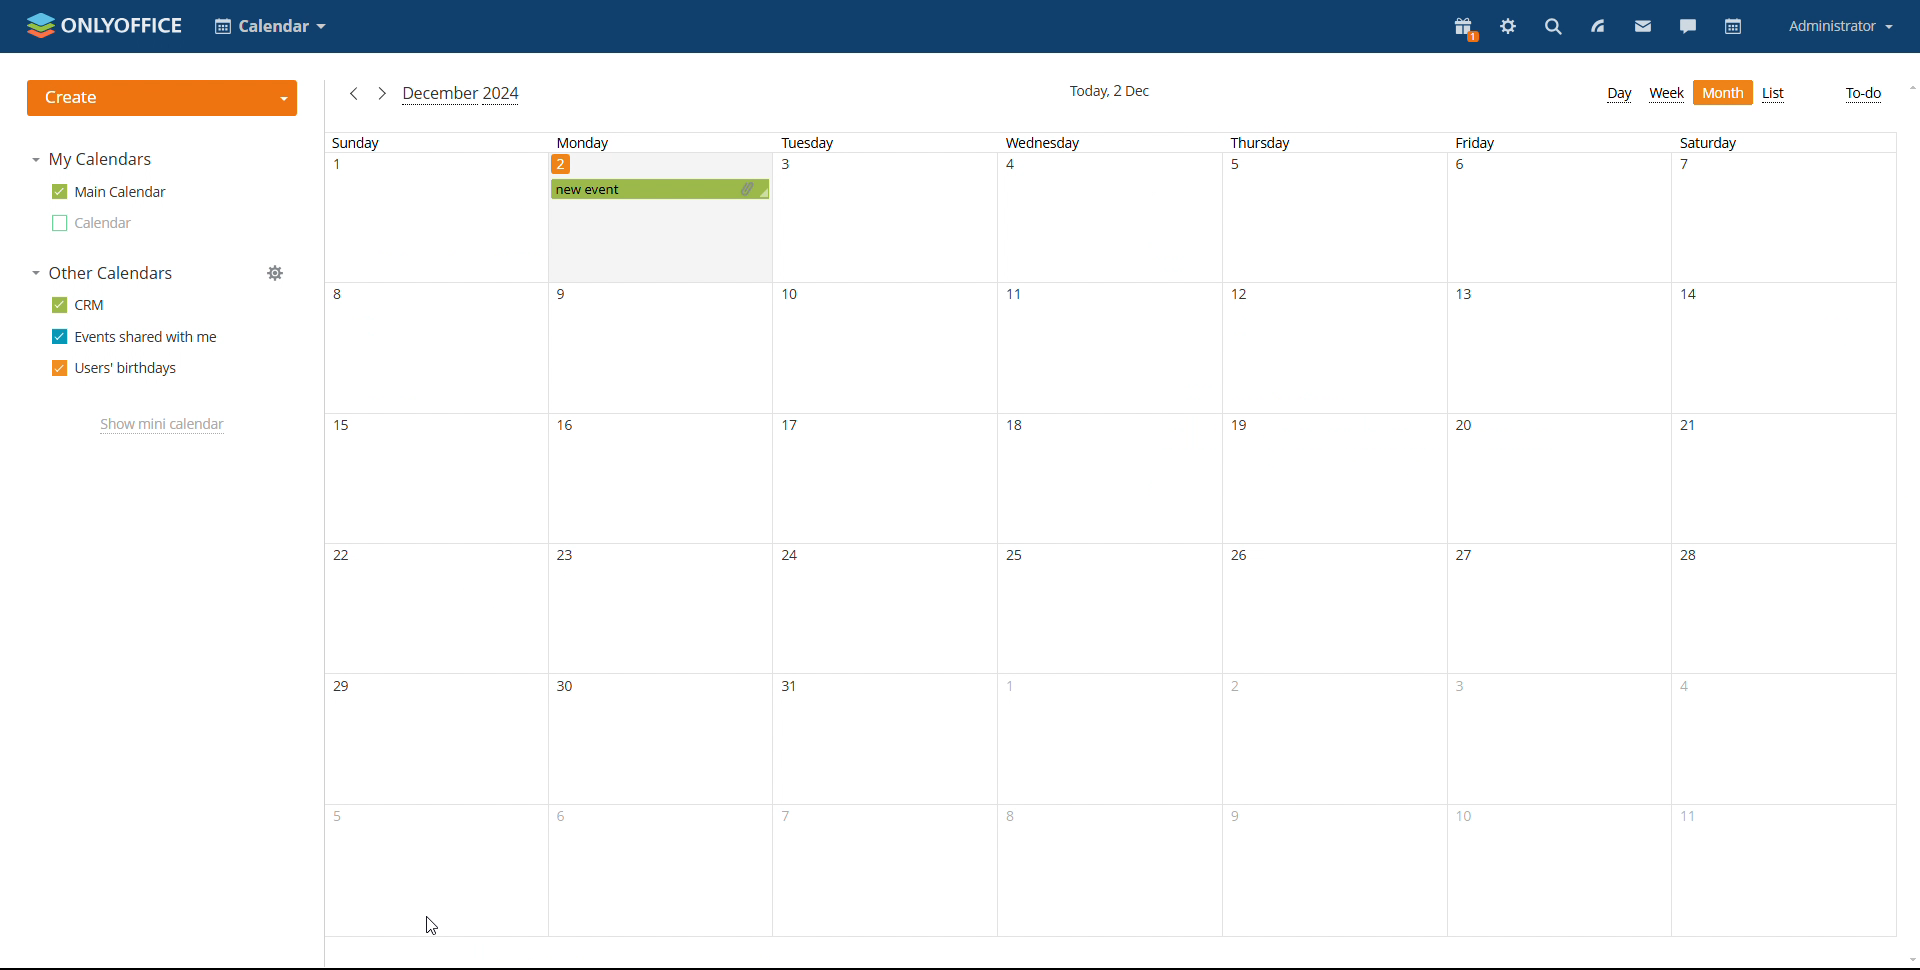 Image resolution: width=1920 pixels, height=970 pixels. I want to click on feed, so click(1598, 28).